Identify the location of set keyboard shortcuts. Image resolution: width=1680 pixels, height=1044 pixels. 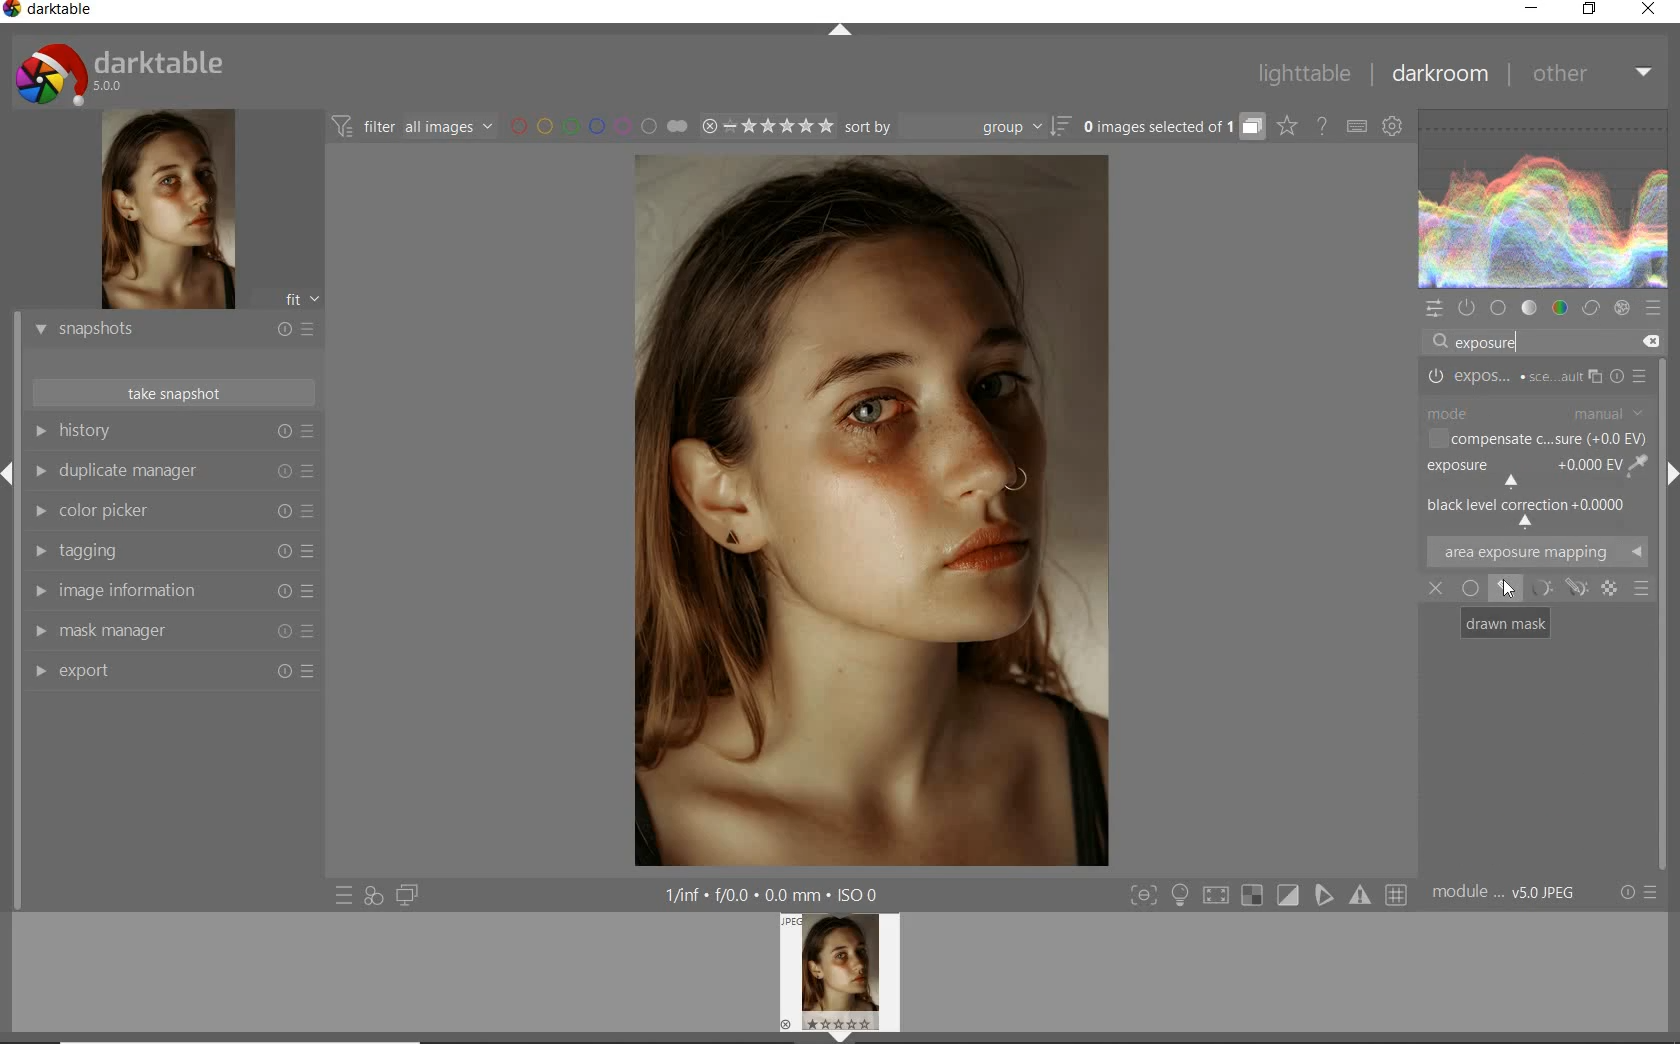
(1355, 127).